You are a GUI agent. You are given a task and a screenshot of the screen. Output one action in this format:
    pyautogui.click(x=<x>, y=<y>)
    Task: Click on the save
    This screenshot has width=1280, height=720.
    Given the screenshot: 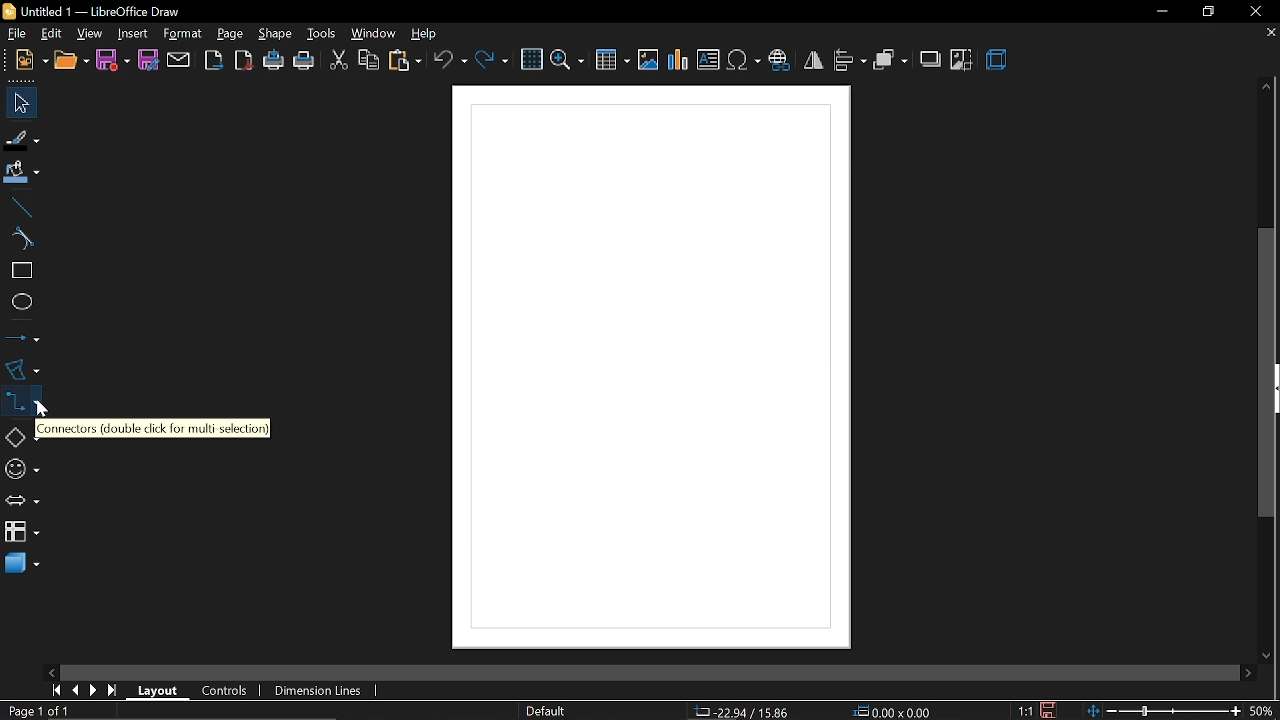 What is the action you would take?
    pyautogui.click(x=113, y=61)
    